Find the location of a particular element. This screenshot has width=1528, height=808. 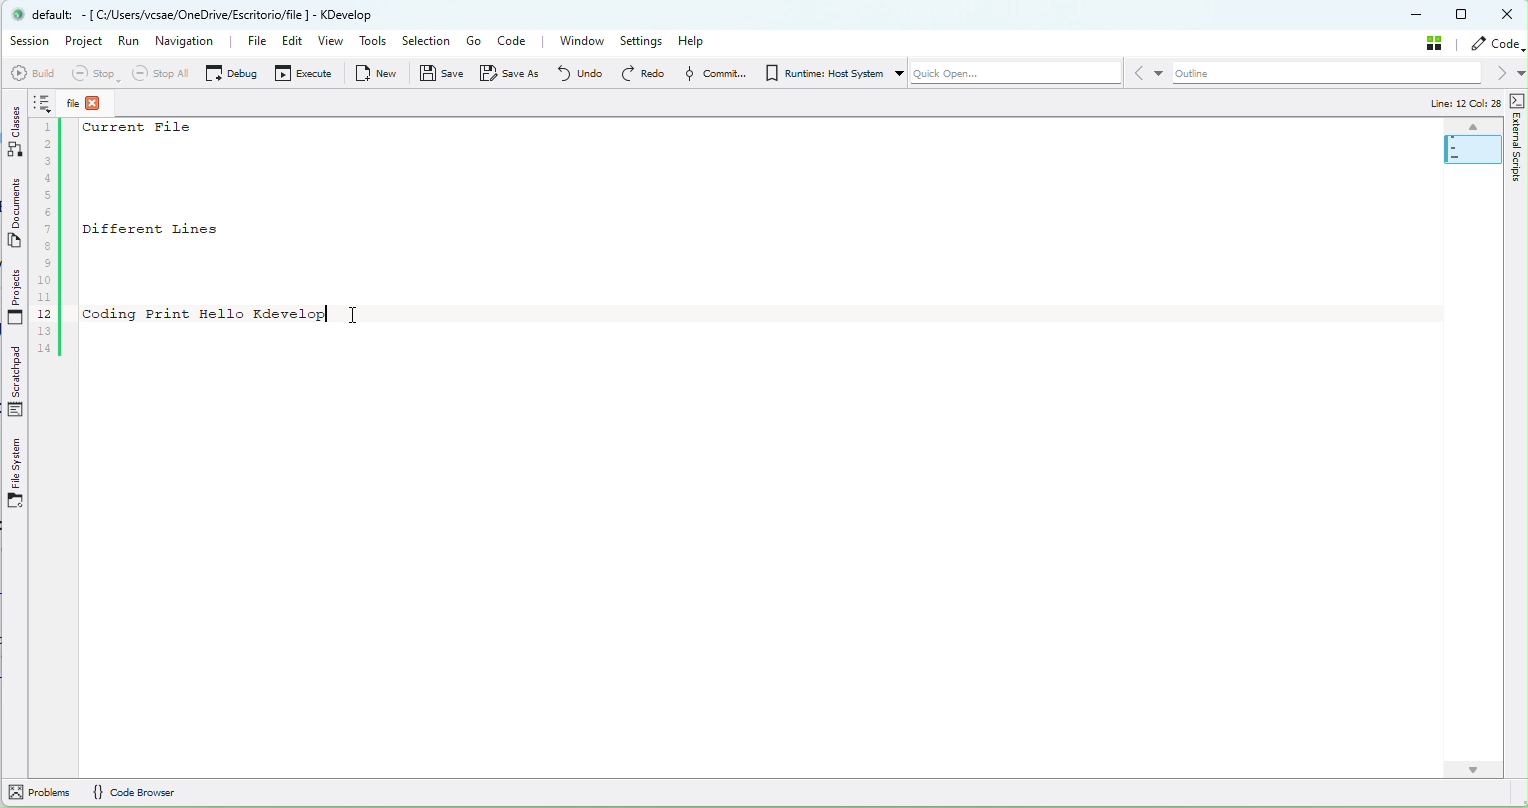

external scripts is located at coordinates (1517, 169).